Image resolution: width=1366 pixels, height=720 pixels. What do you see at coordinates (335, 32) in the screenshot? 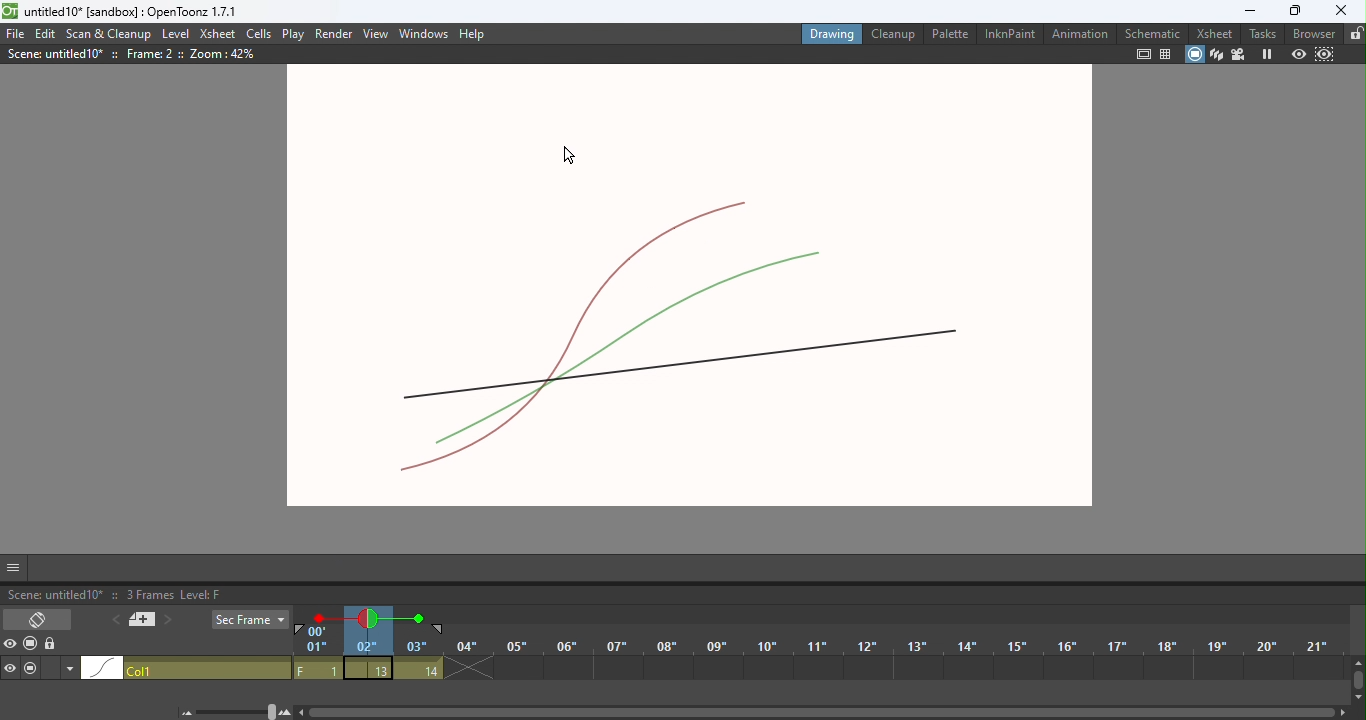
I see `Render` at bounding box center [335, 32].